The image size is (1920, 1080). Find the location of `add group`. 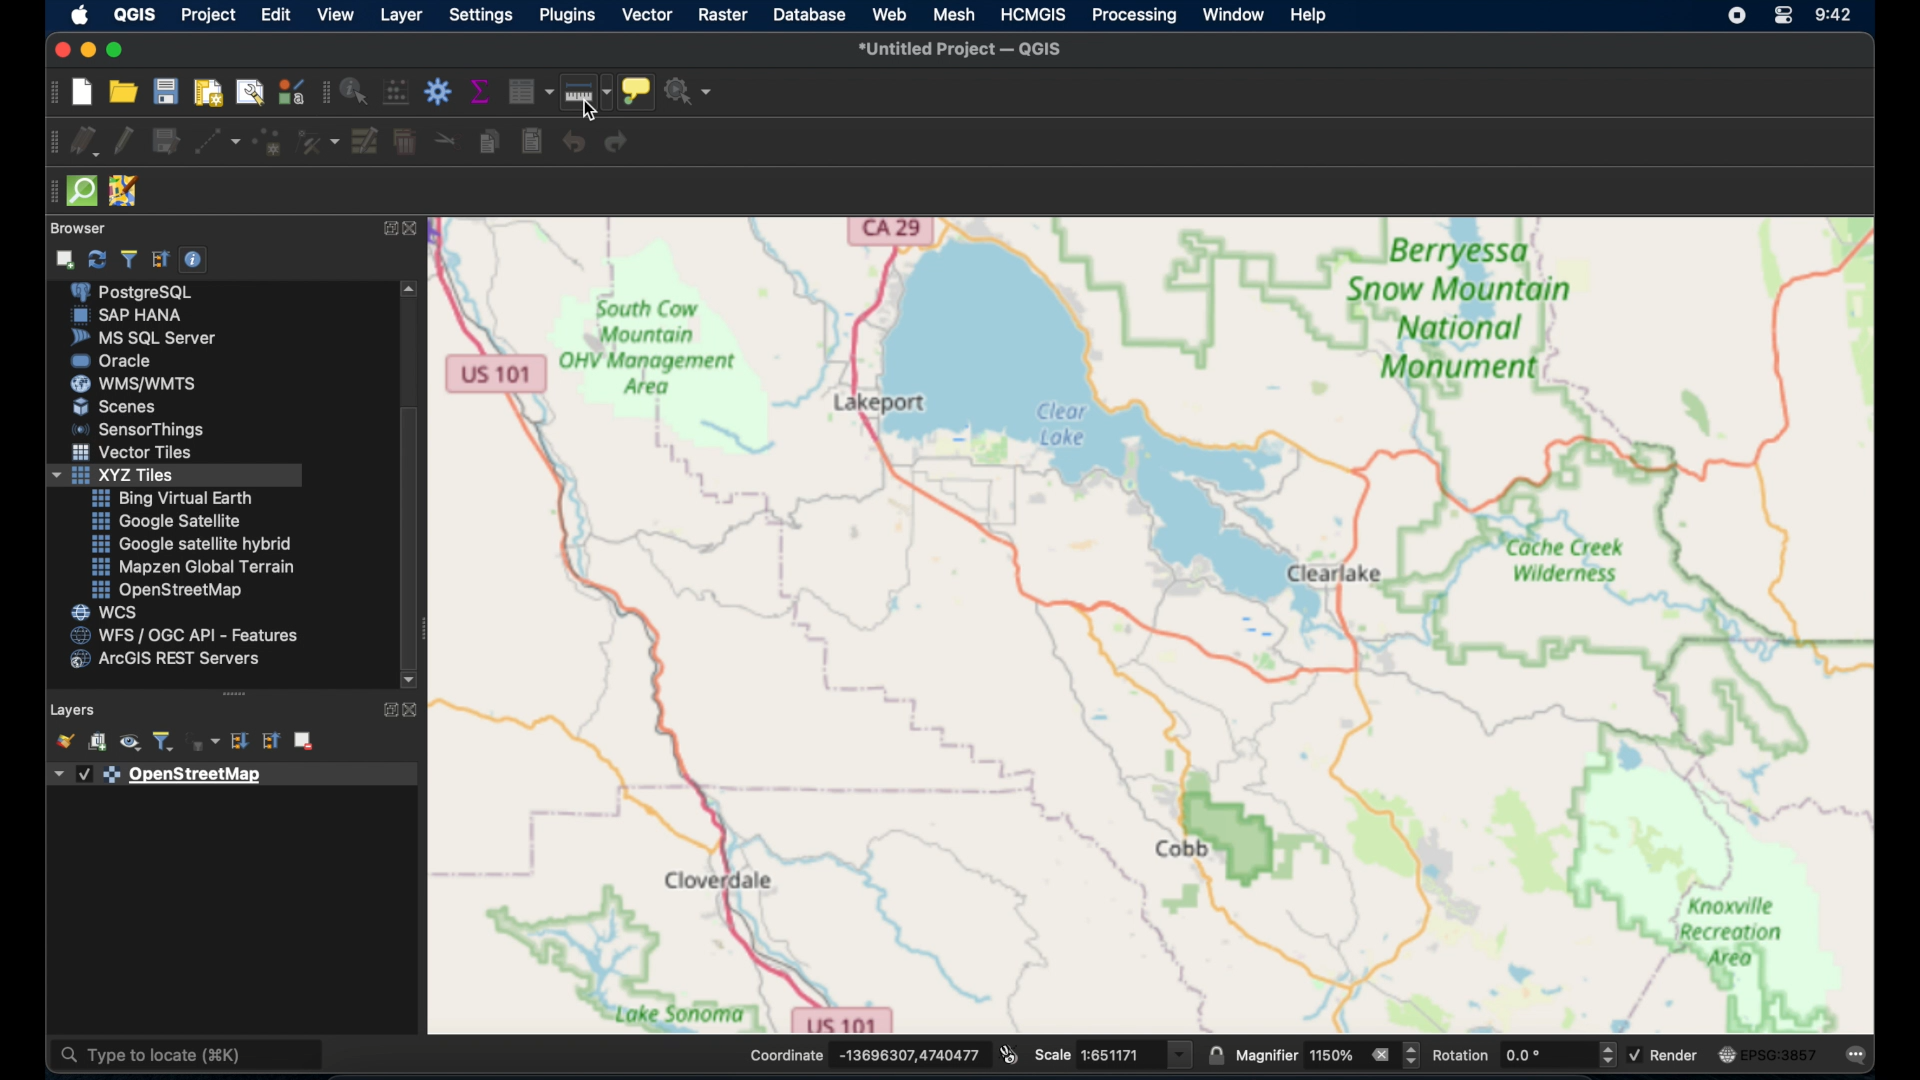

add group is located at coordinates (98, 744).